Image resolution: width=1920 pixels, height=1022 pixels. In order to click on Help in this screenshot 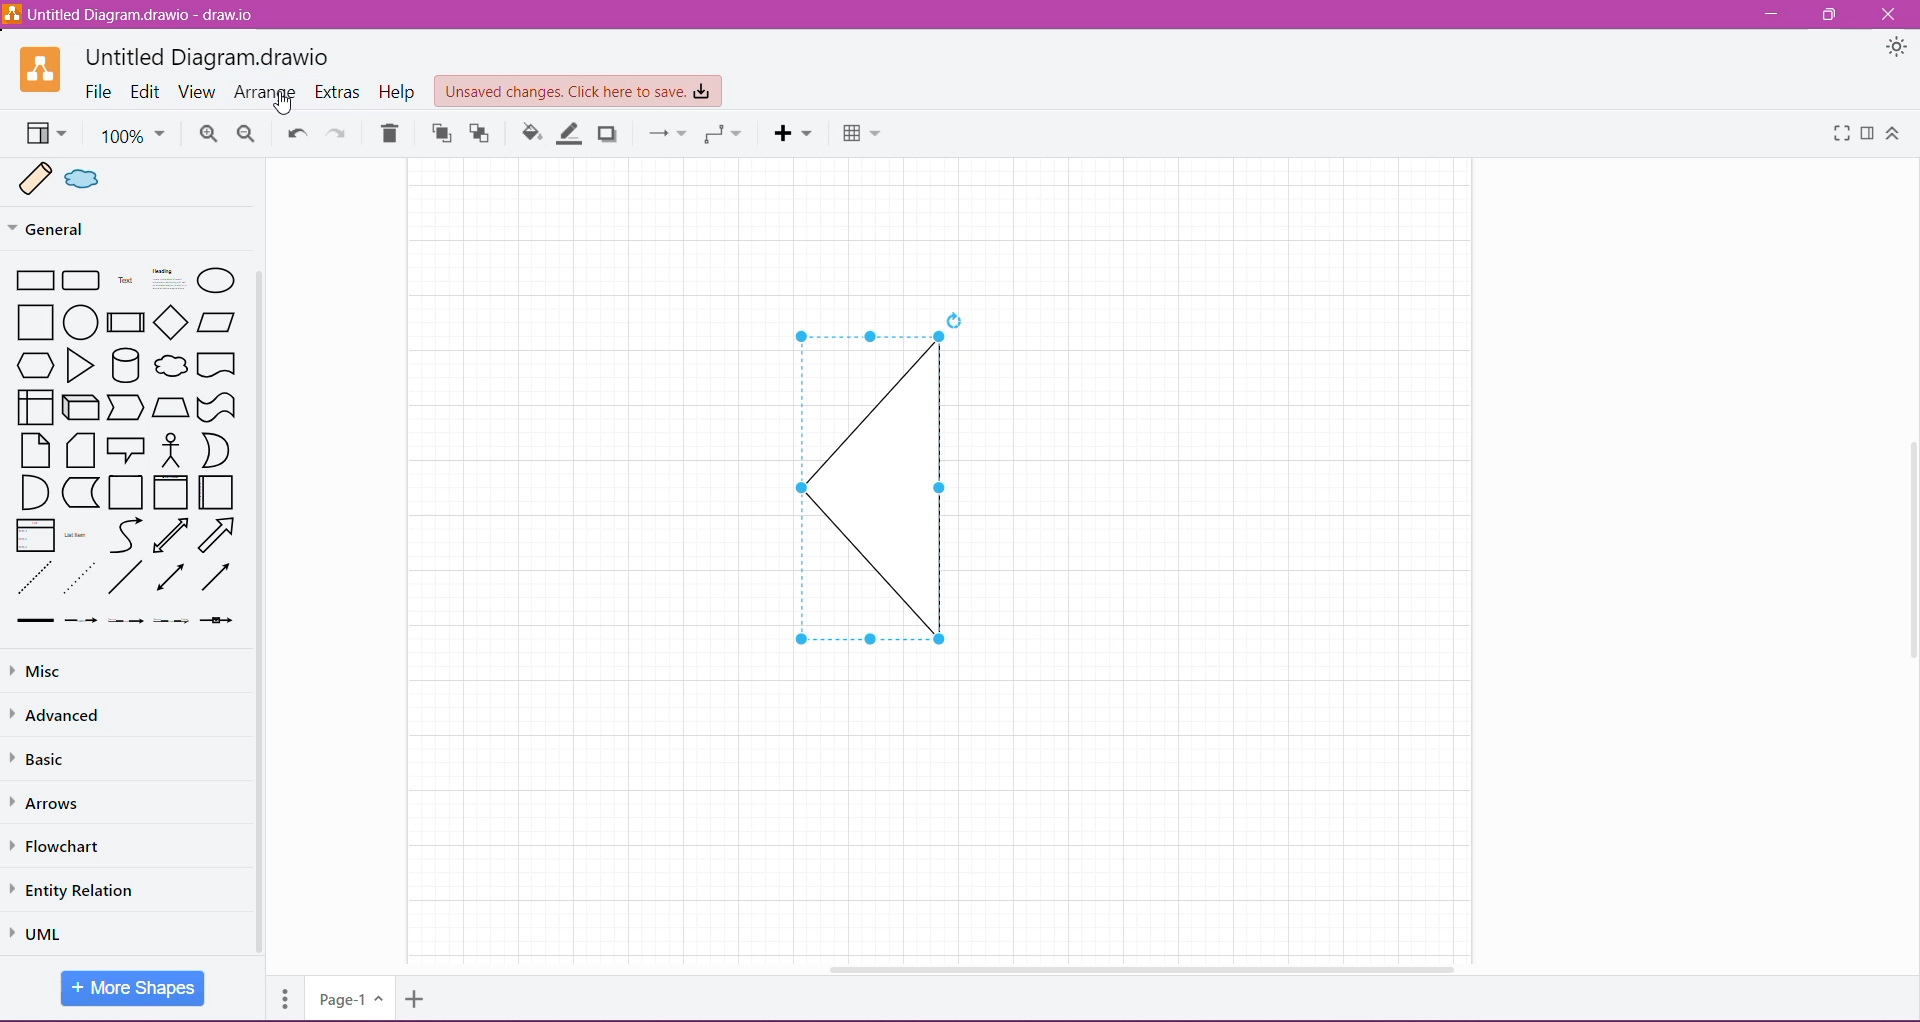, I will do `click(394, 92)`.